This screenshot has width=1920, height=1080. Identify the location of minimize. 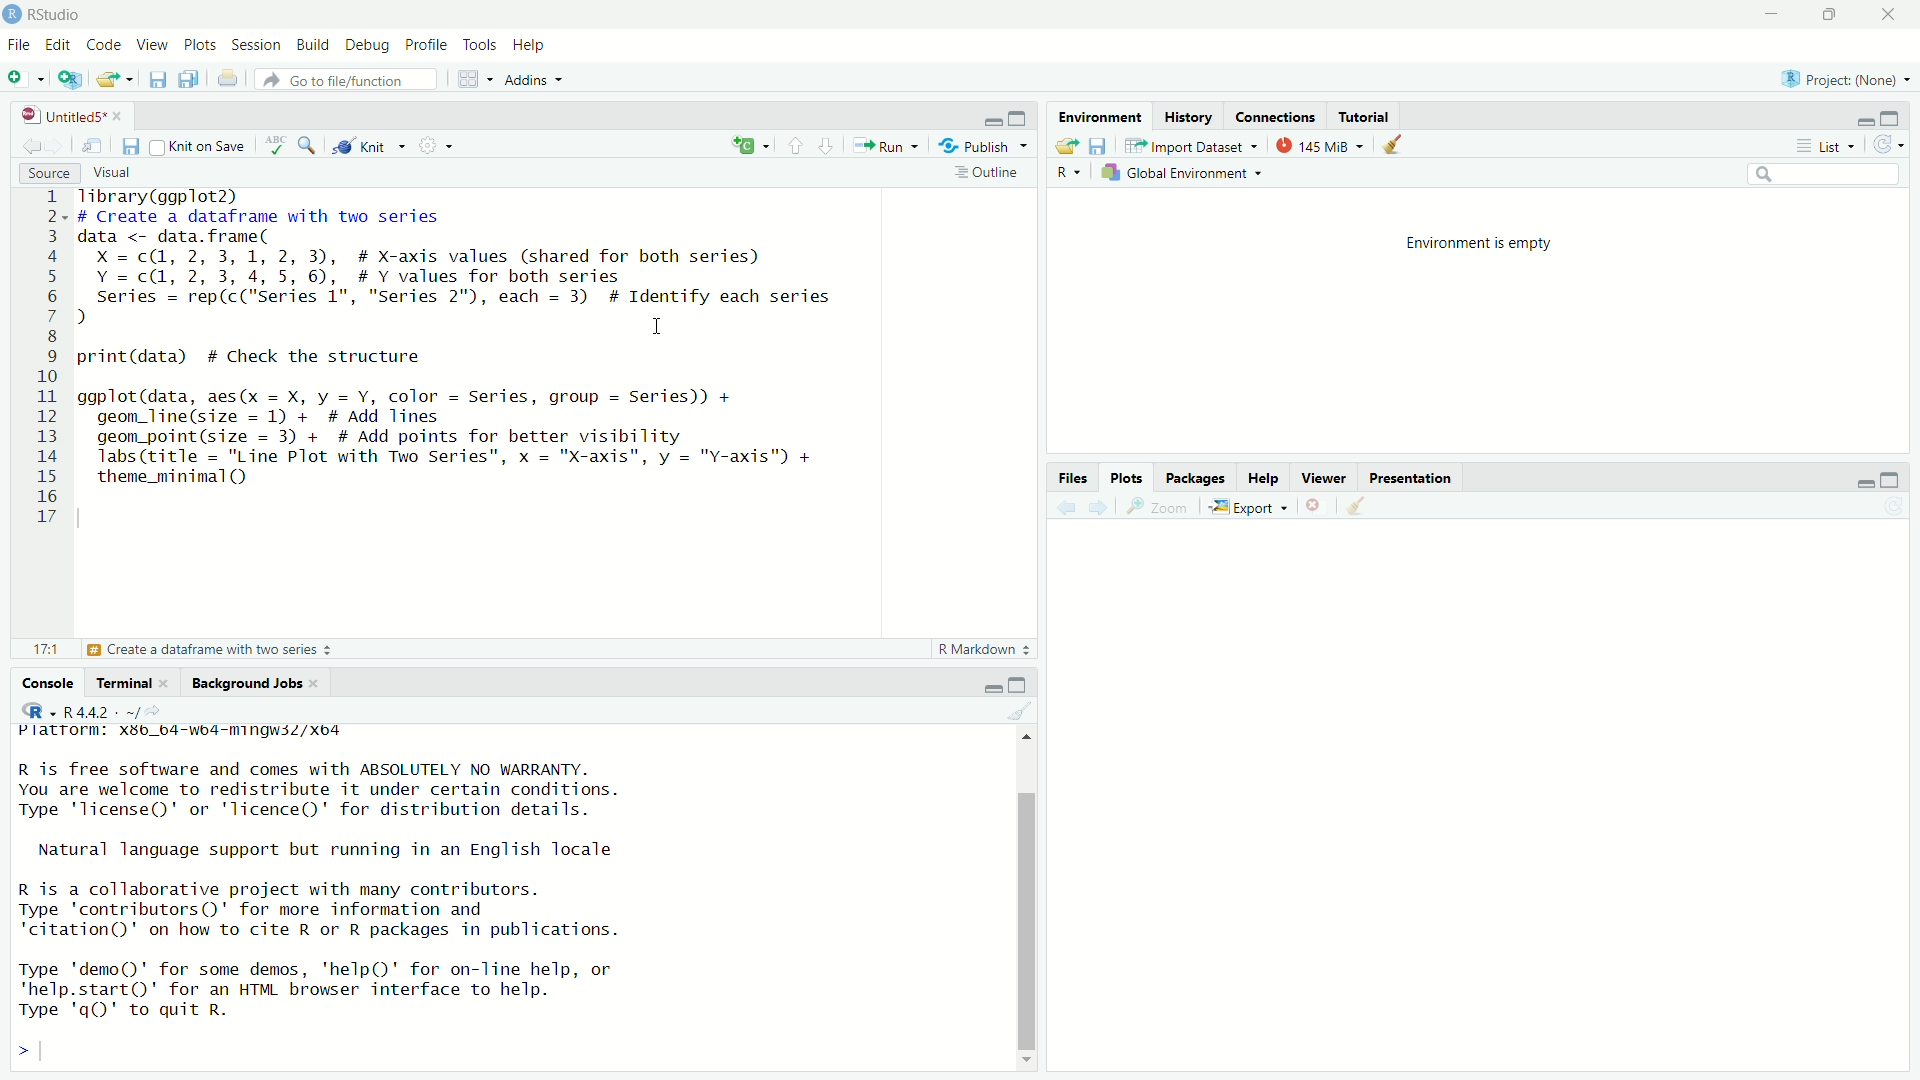
(1865, 122).